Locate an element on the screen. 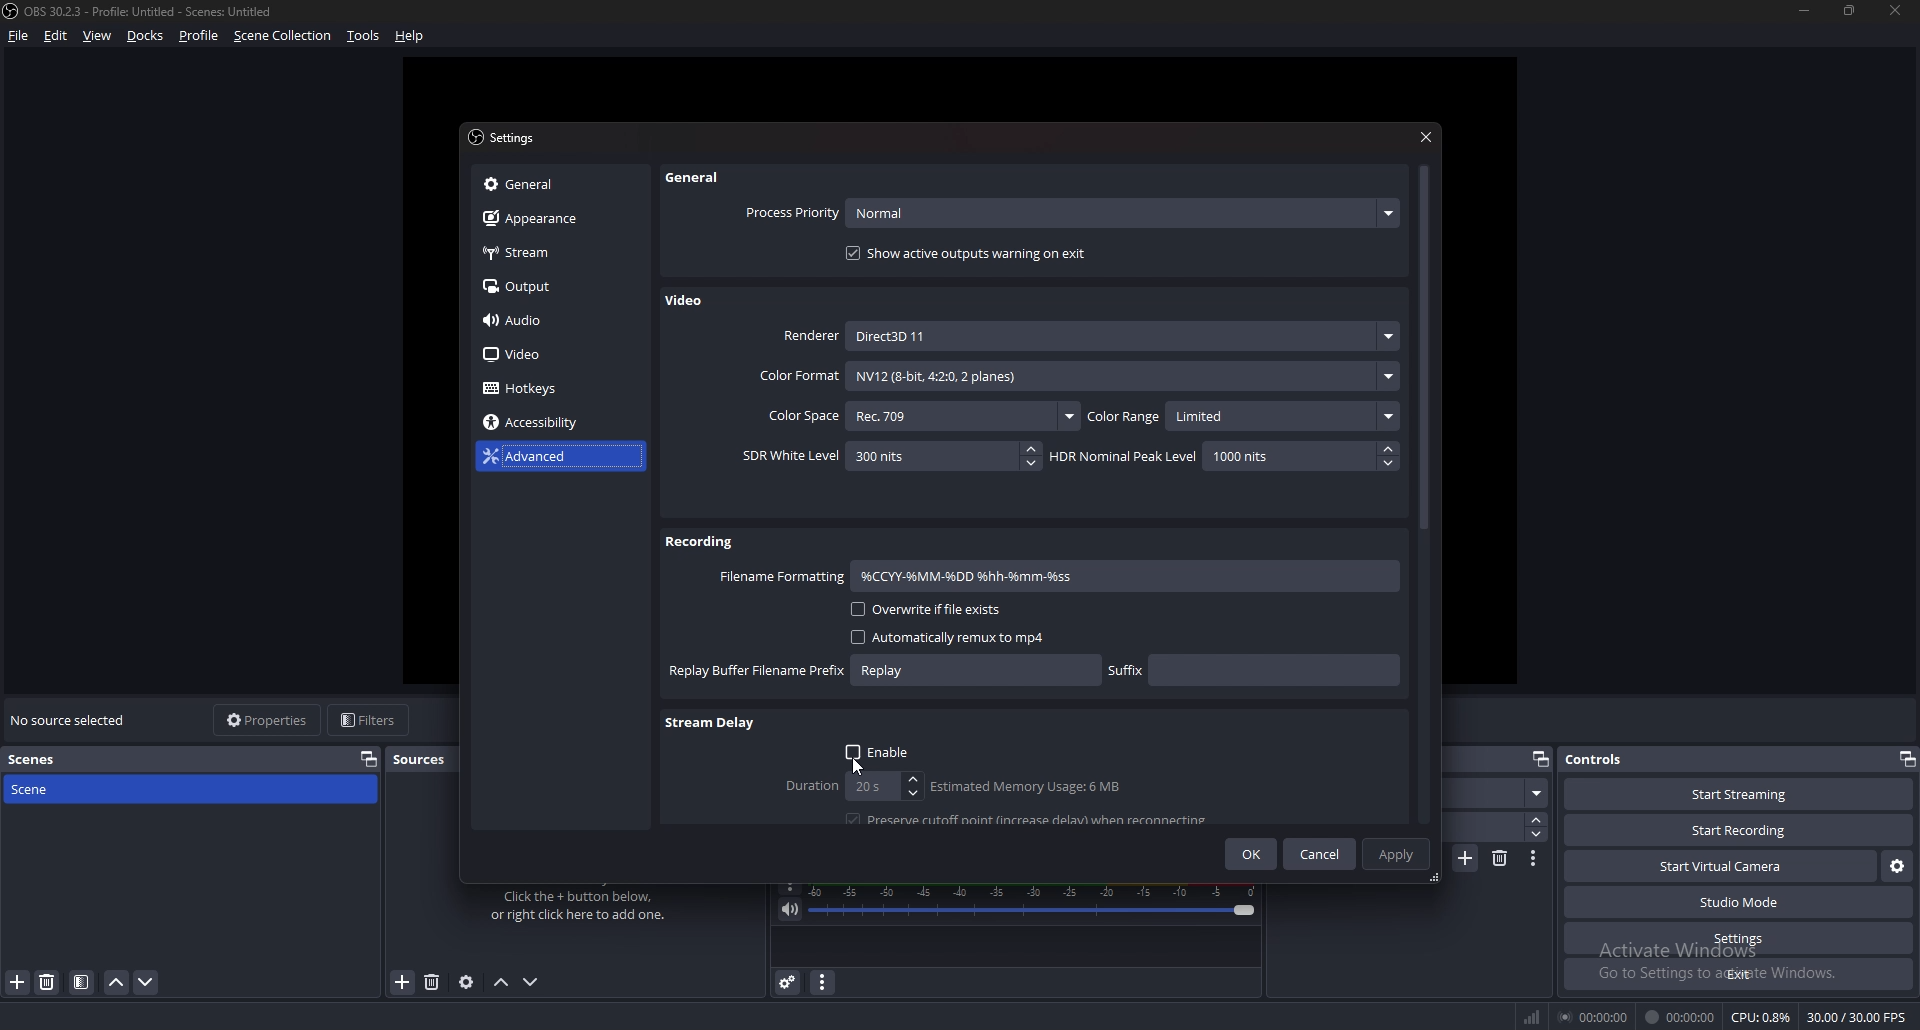 The width and height of the screenshot is (1920, 1030). resize is located at coordinates (1850, 9).